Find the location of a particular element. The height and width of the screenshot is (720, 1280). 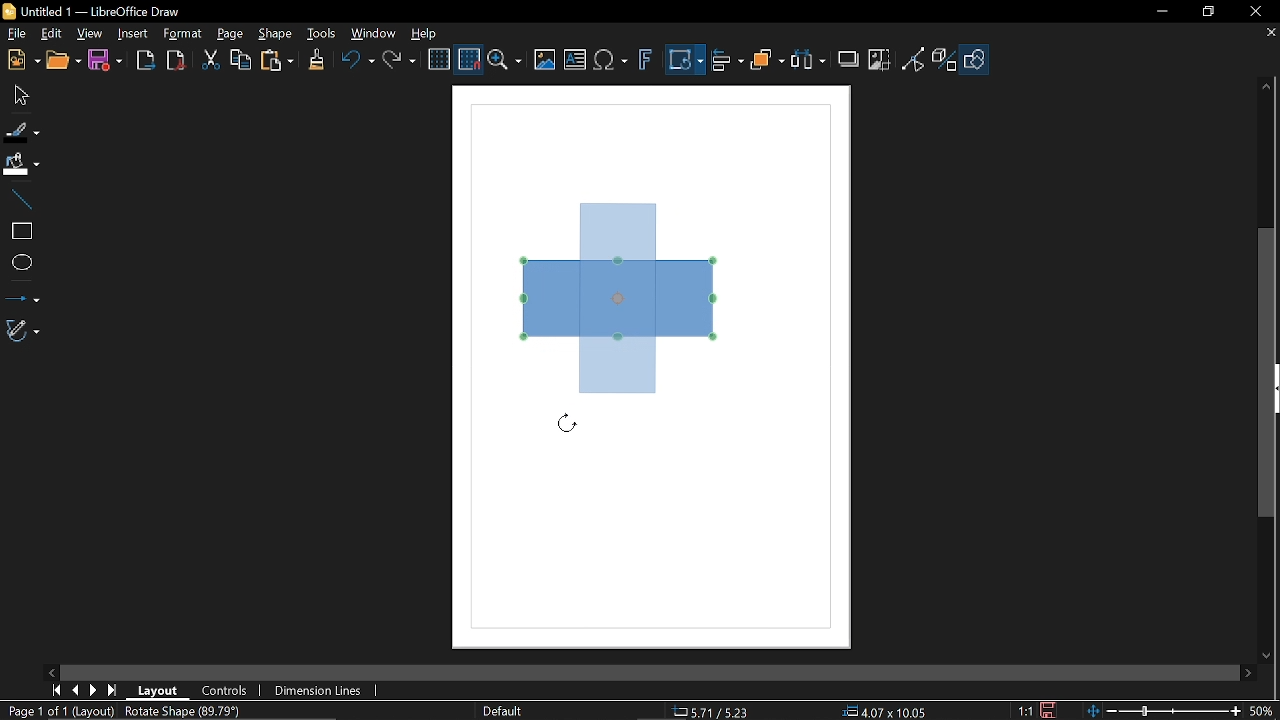

Open is located at coordinates (65, 61).